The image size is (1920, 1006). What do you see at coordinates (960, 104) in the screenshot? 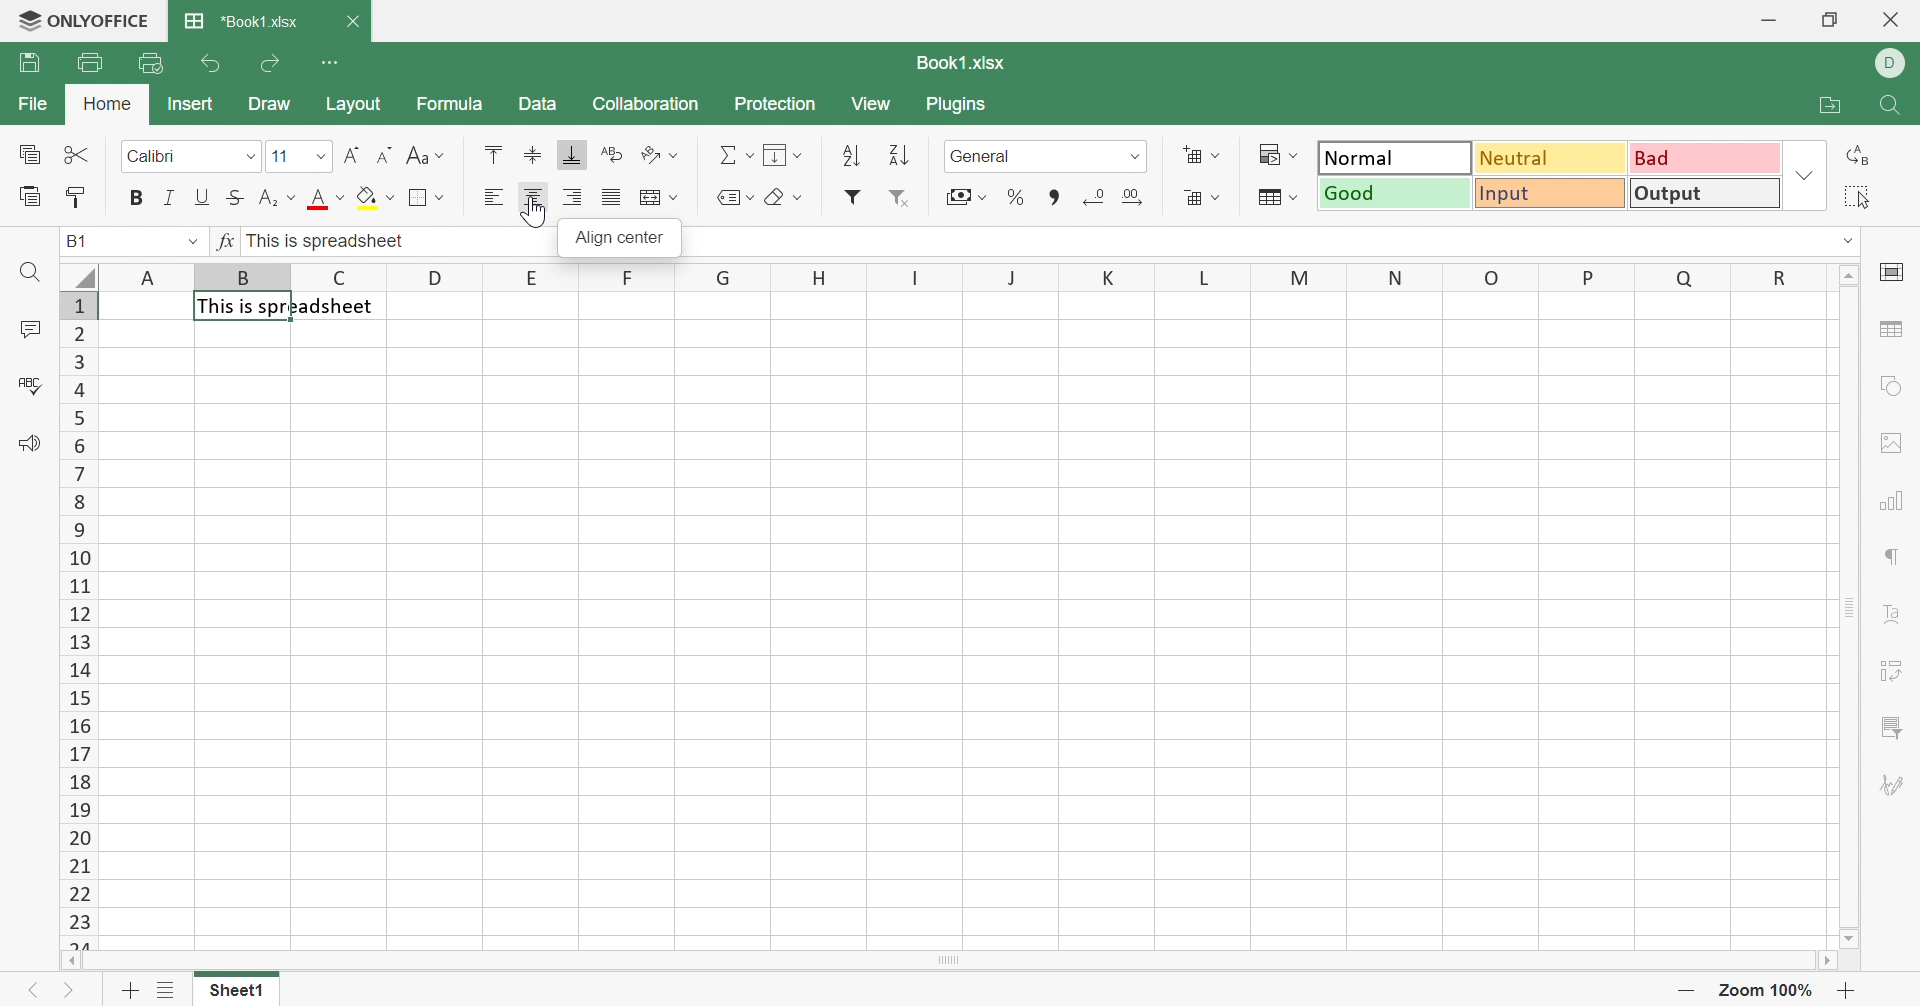
I see `Plugins` at bounding box center [960, 104].